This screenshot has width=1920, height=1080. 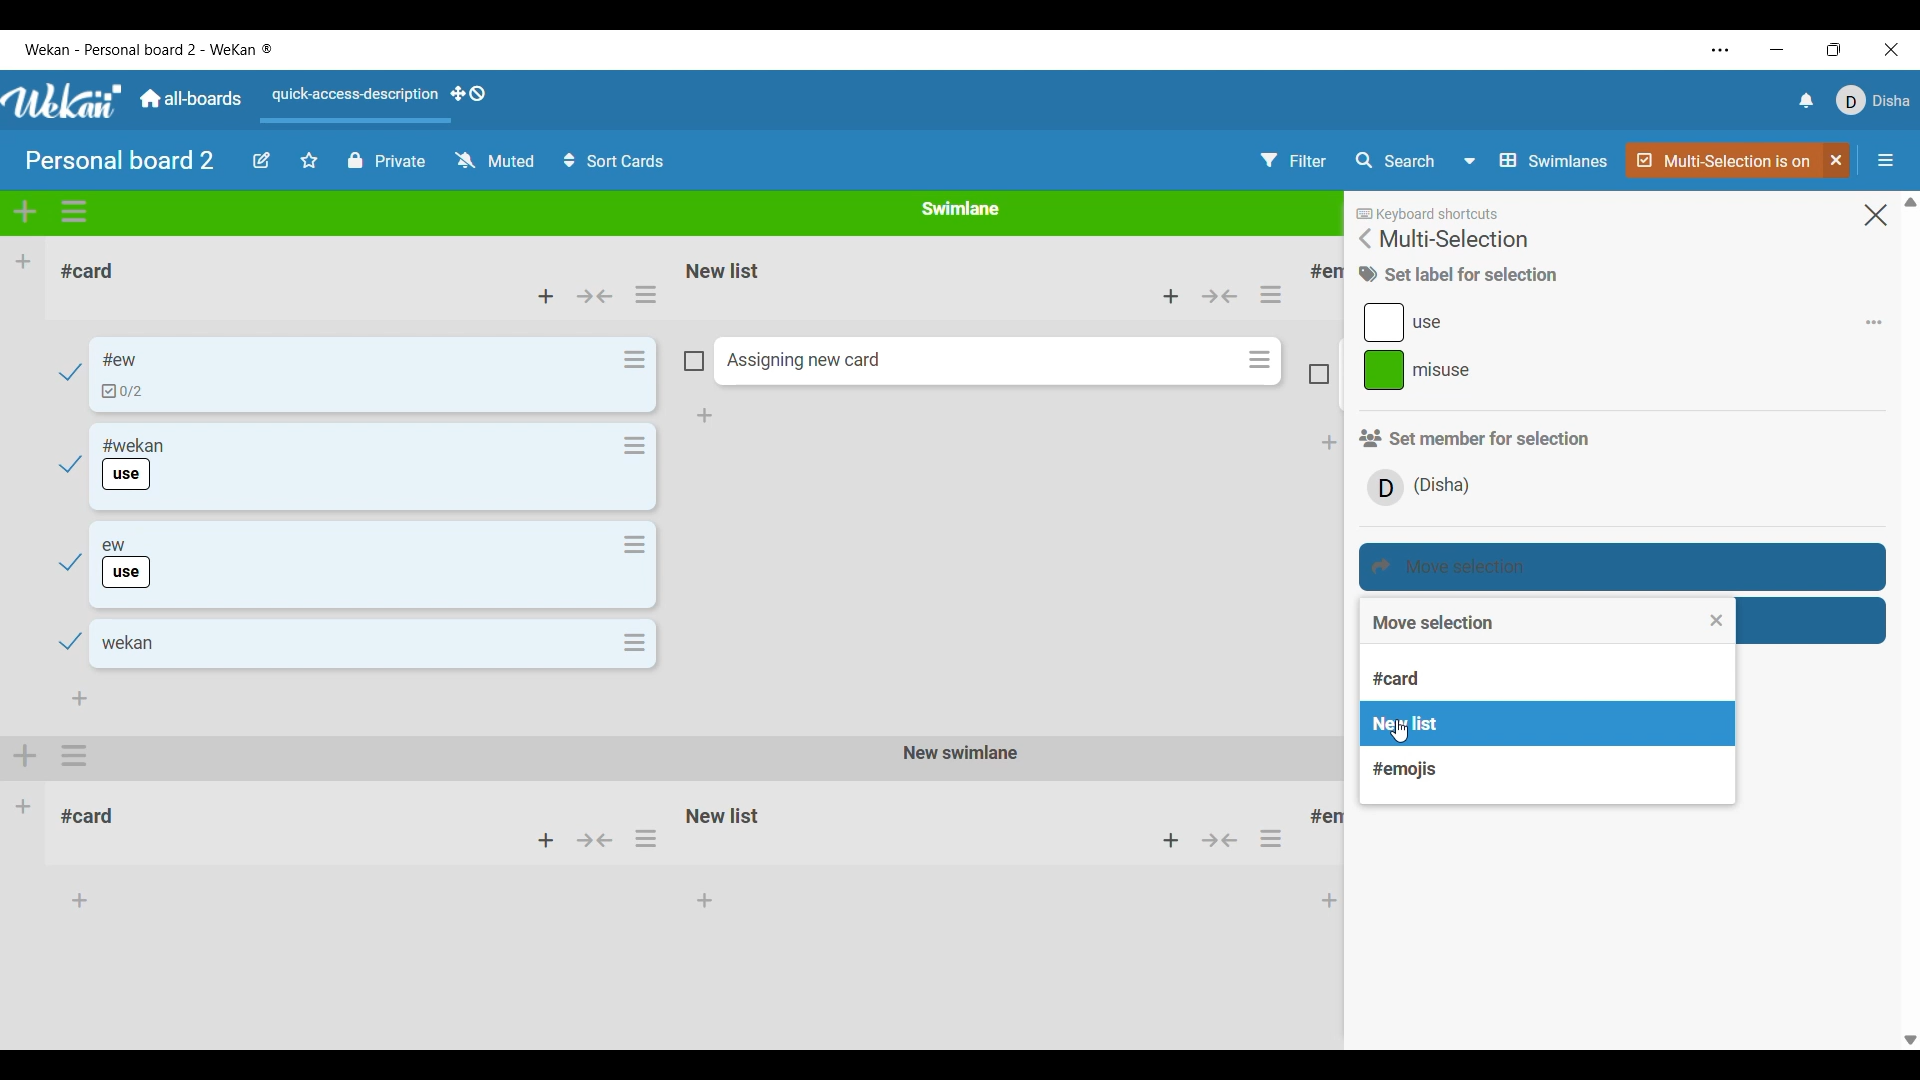 What do you see at coordinates (1720, 50) in the screenshot?
I see `Settings and more` at bounding box center [1720, 50].